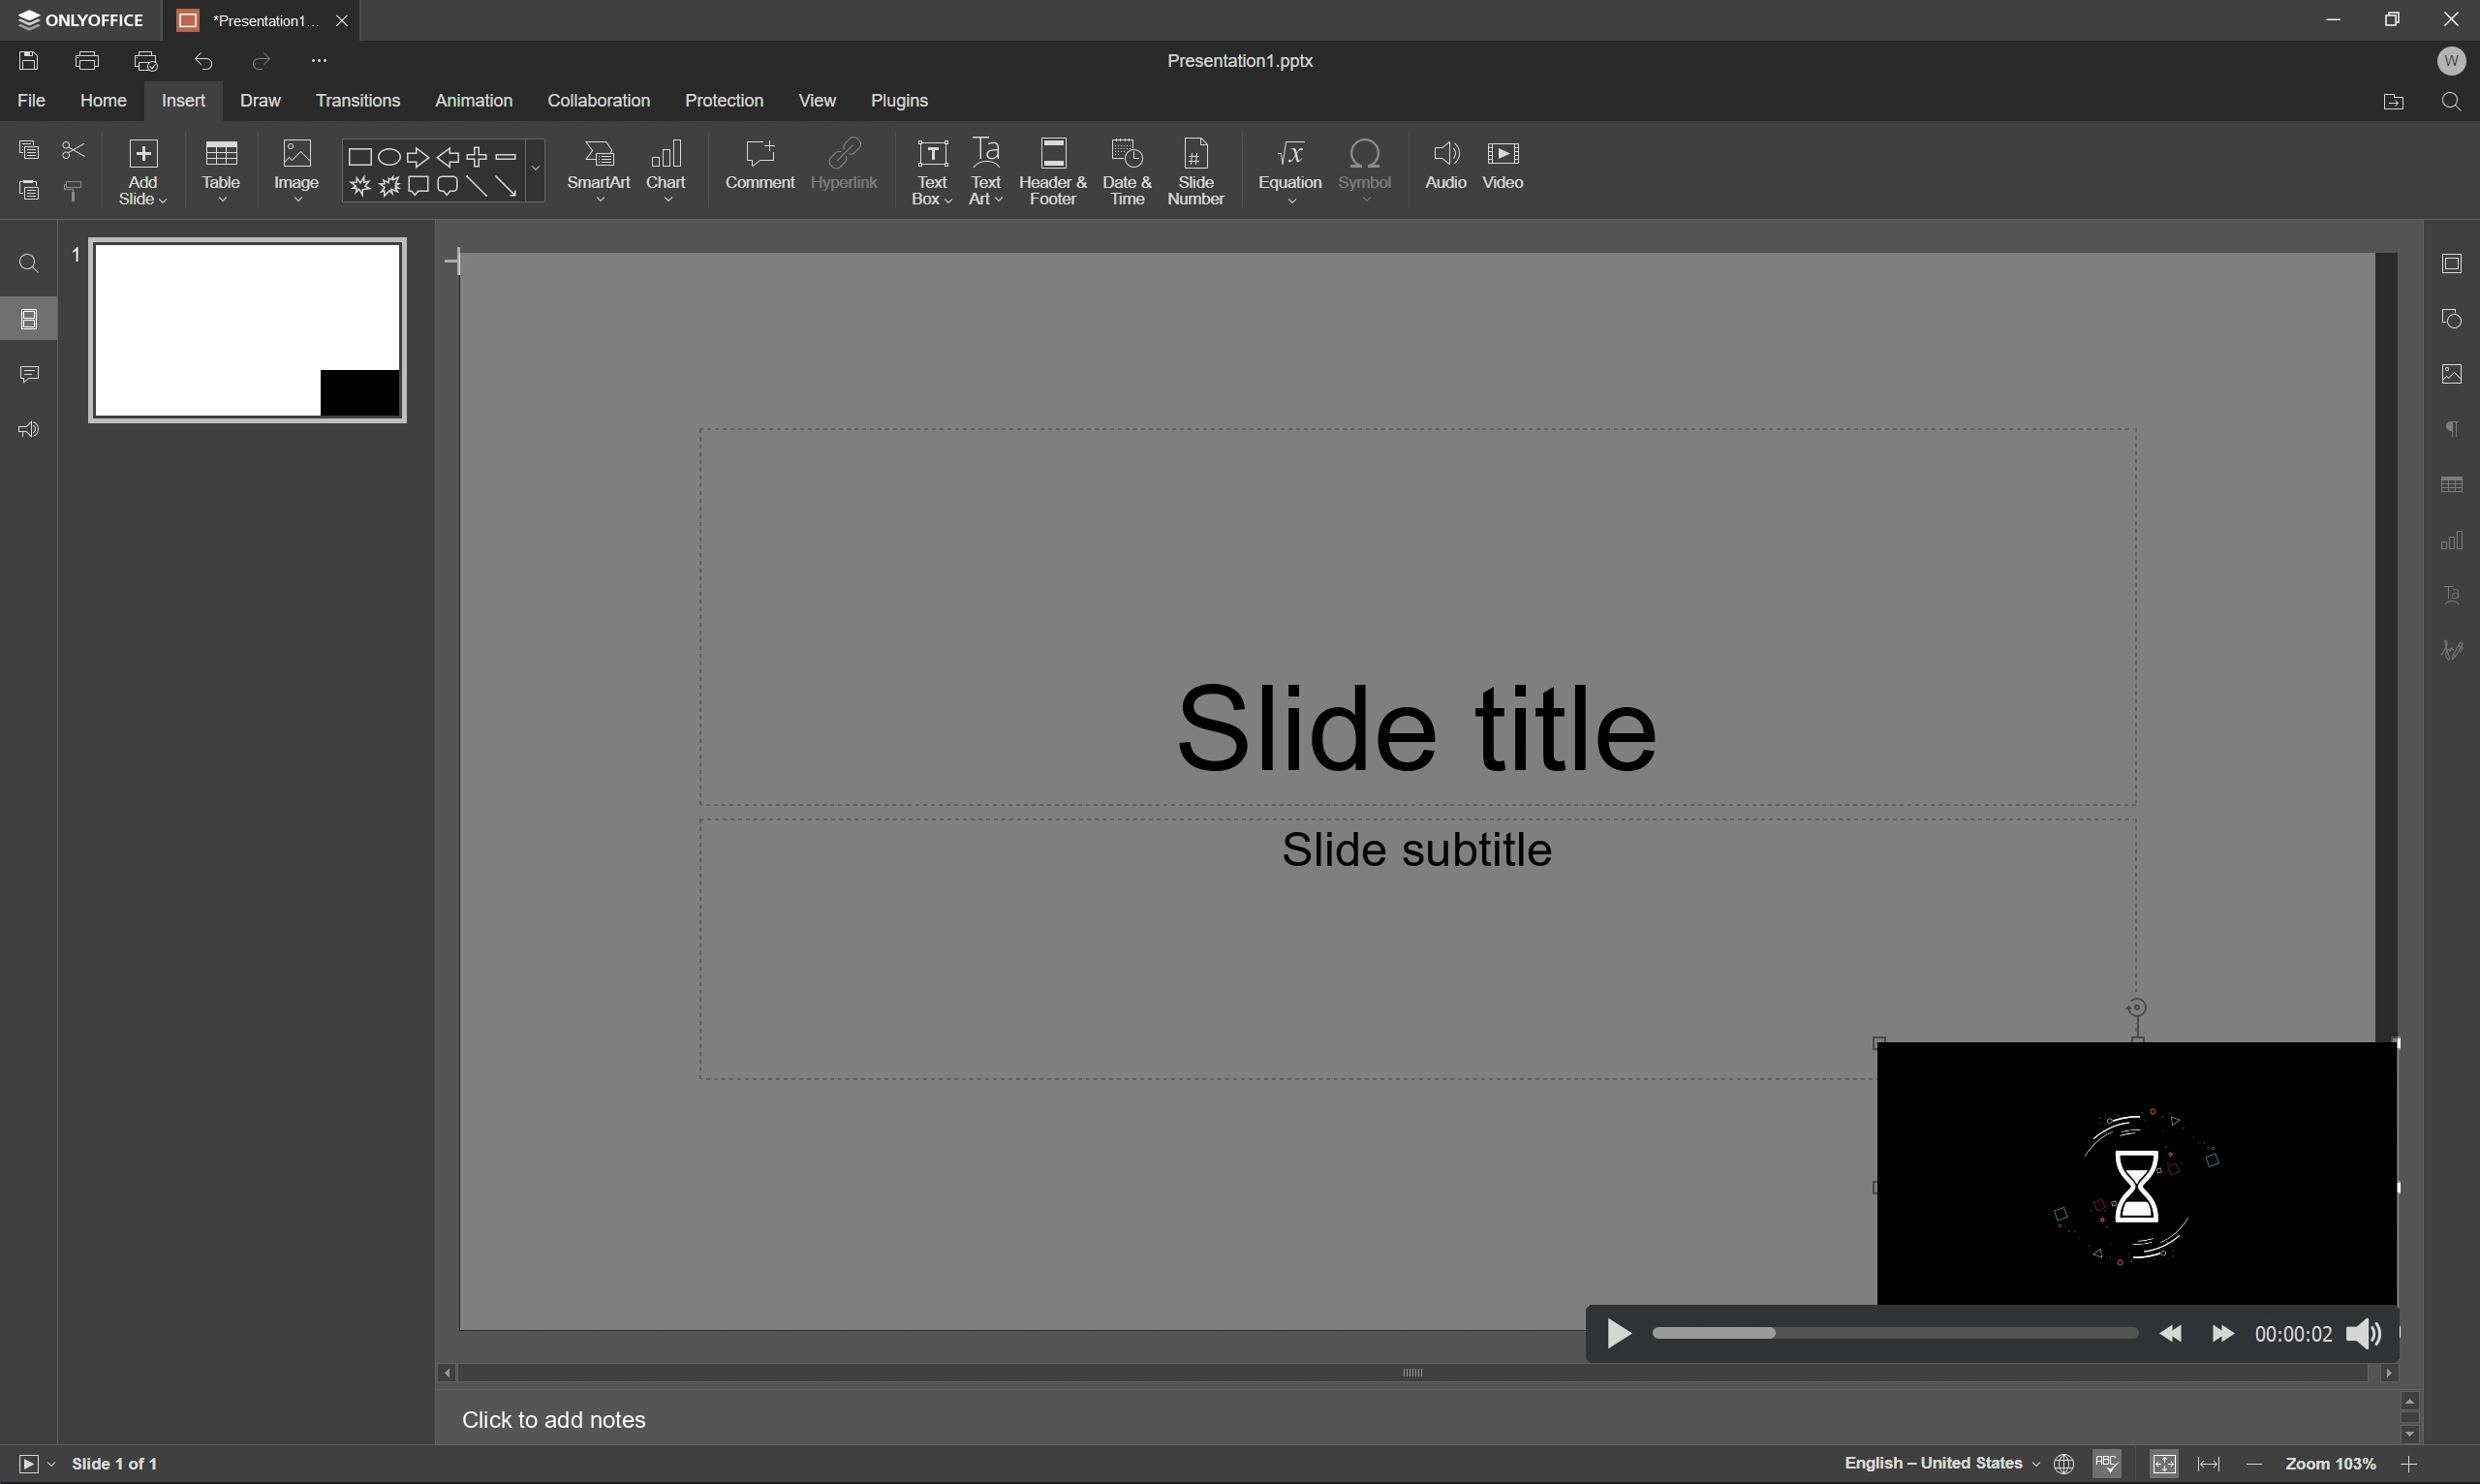 The width and height of the screenshot is (2480, 1484). Describe the element at coordinates (442, 170) in the screenshot. I see `shapes` at that location.